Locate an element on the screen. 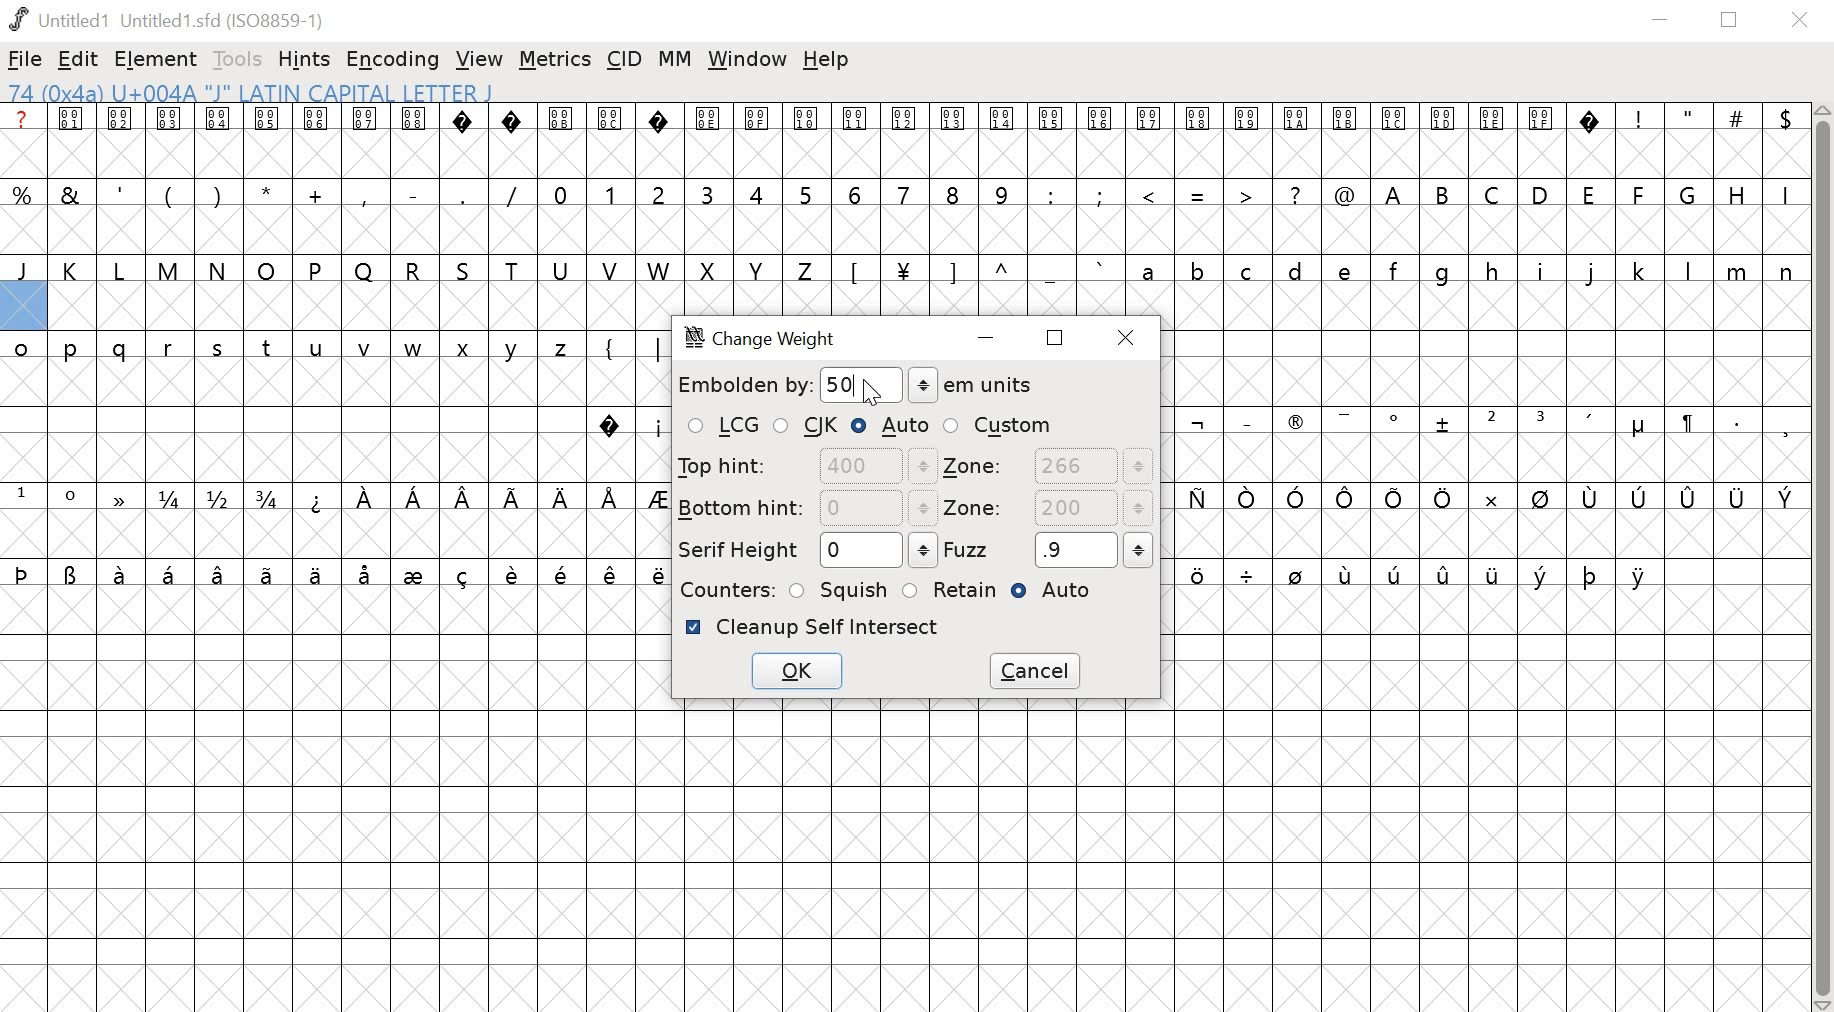 This screenshot has width=1834, height=1012. embolden by is located at coordinates (790, 384).